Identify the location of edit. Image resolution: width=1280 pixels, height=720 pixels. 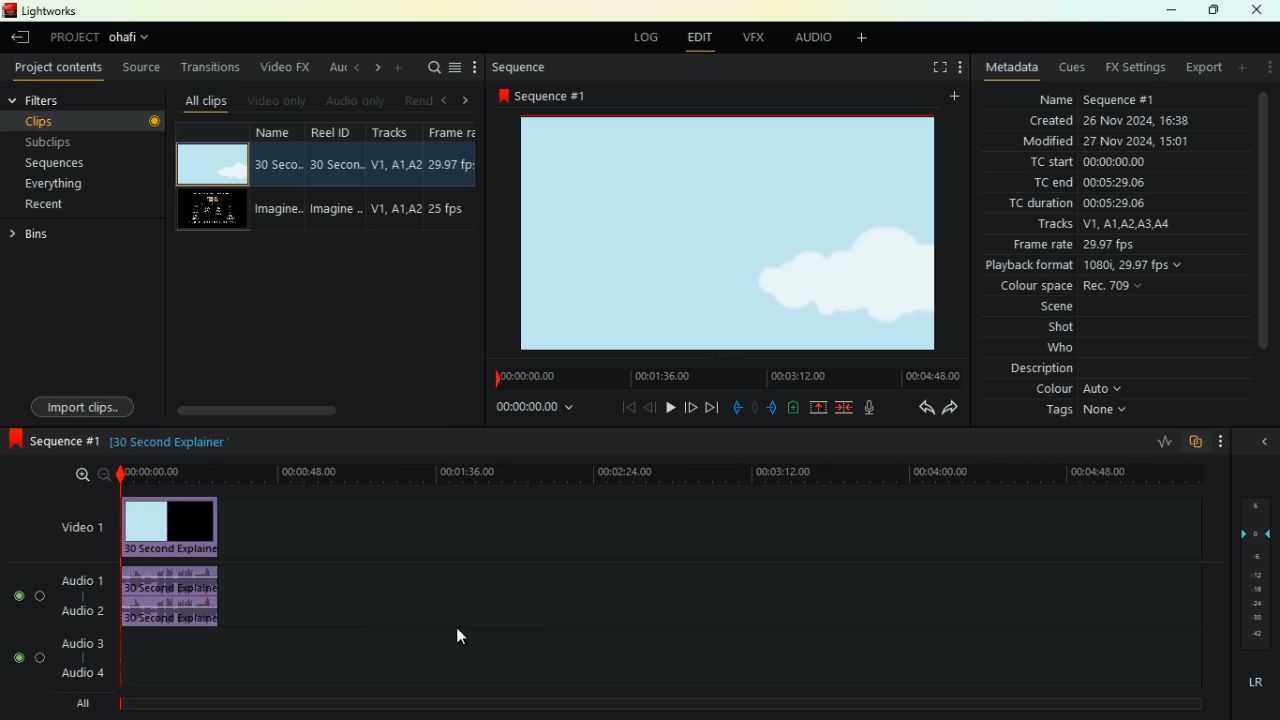
(697, 37).